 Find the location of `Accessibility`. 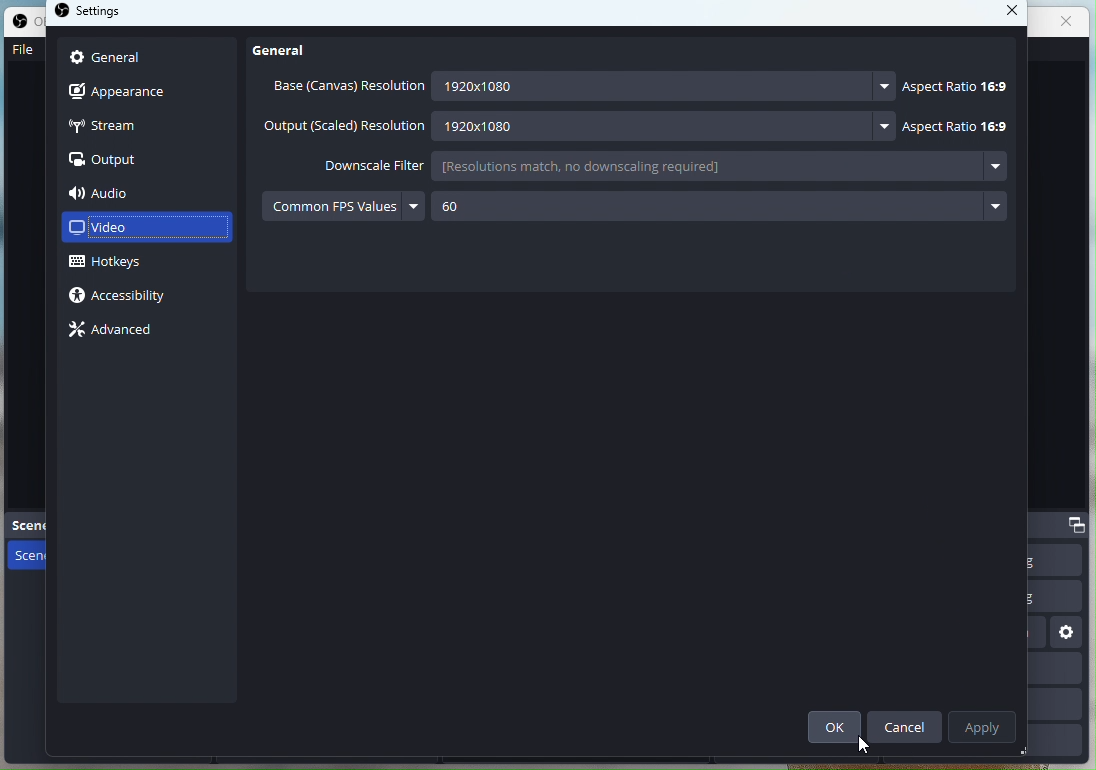

Accessibility is located at coordinates (128, 299).